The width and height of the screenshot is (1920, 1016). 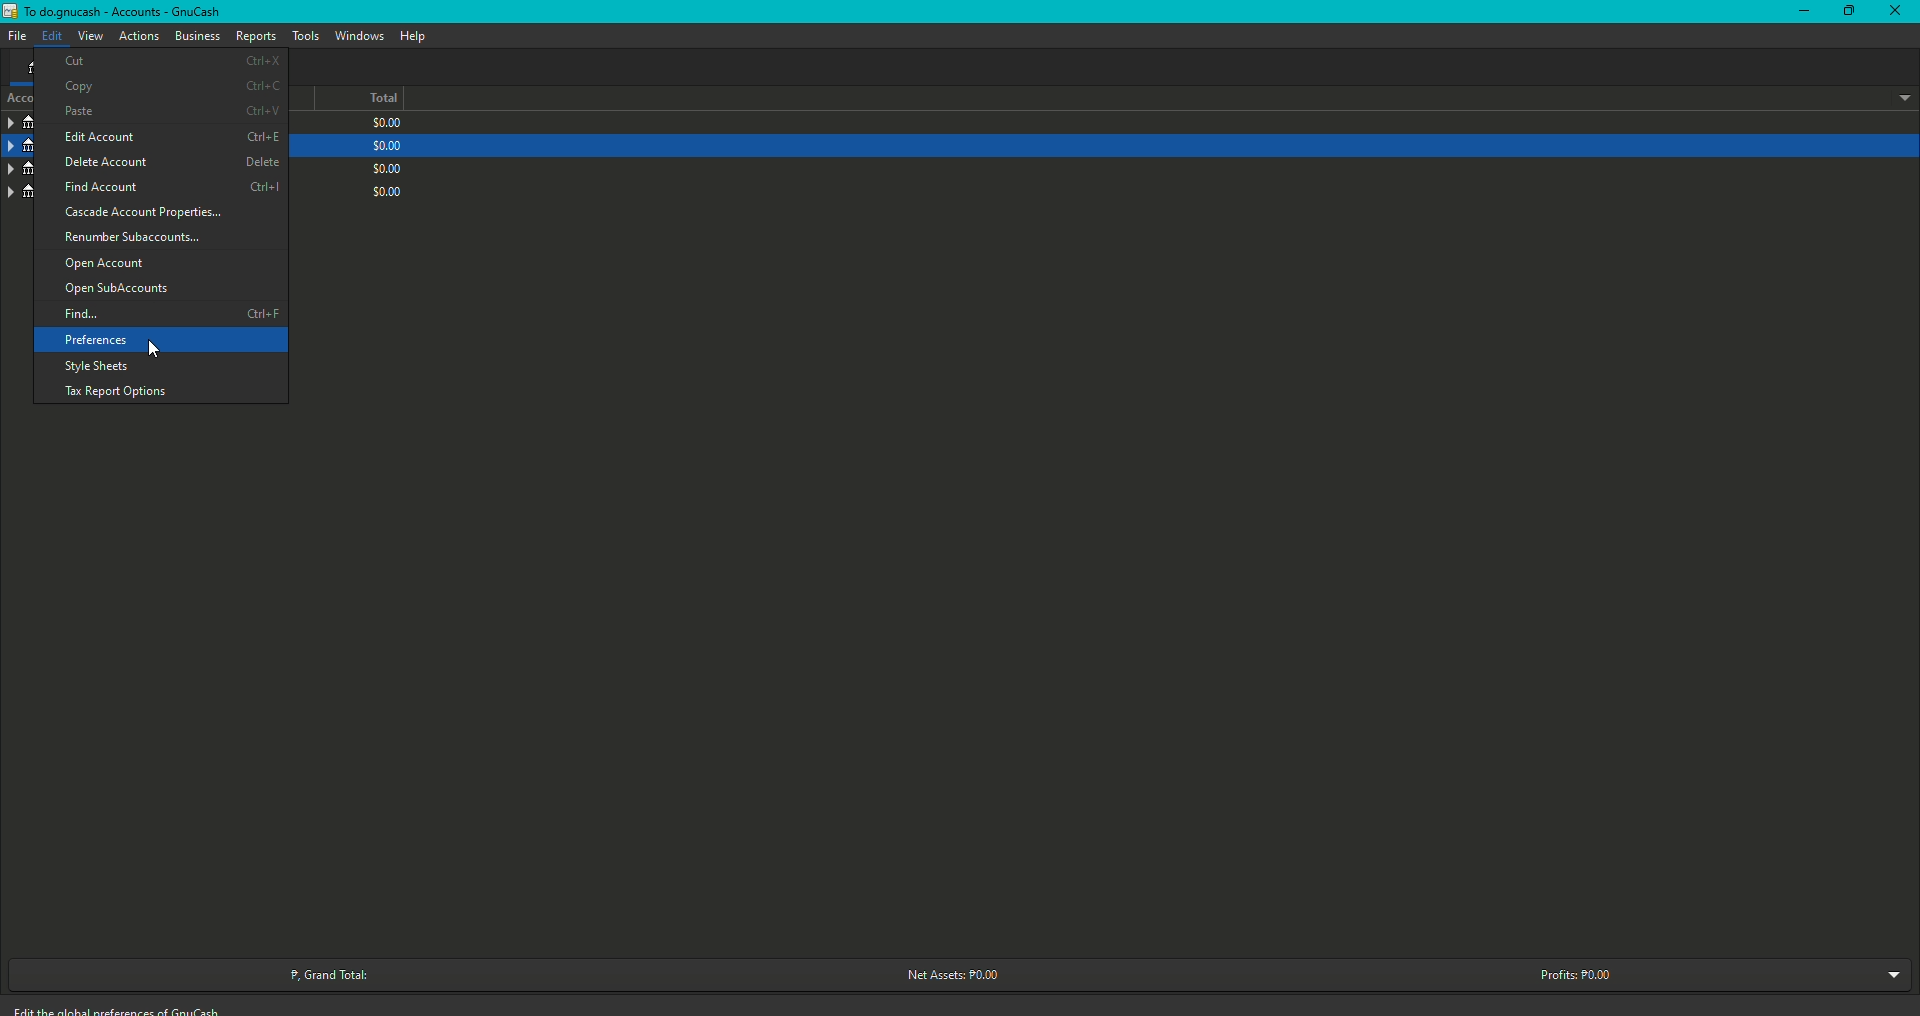 I want to click on Remember Subaccounts, so click(x=133, y=238).